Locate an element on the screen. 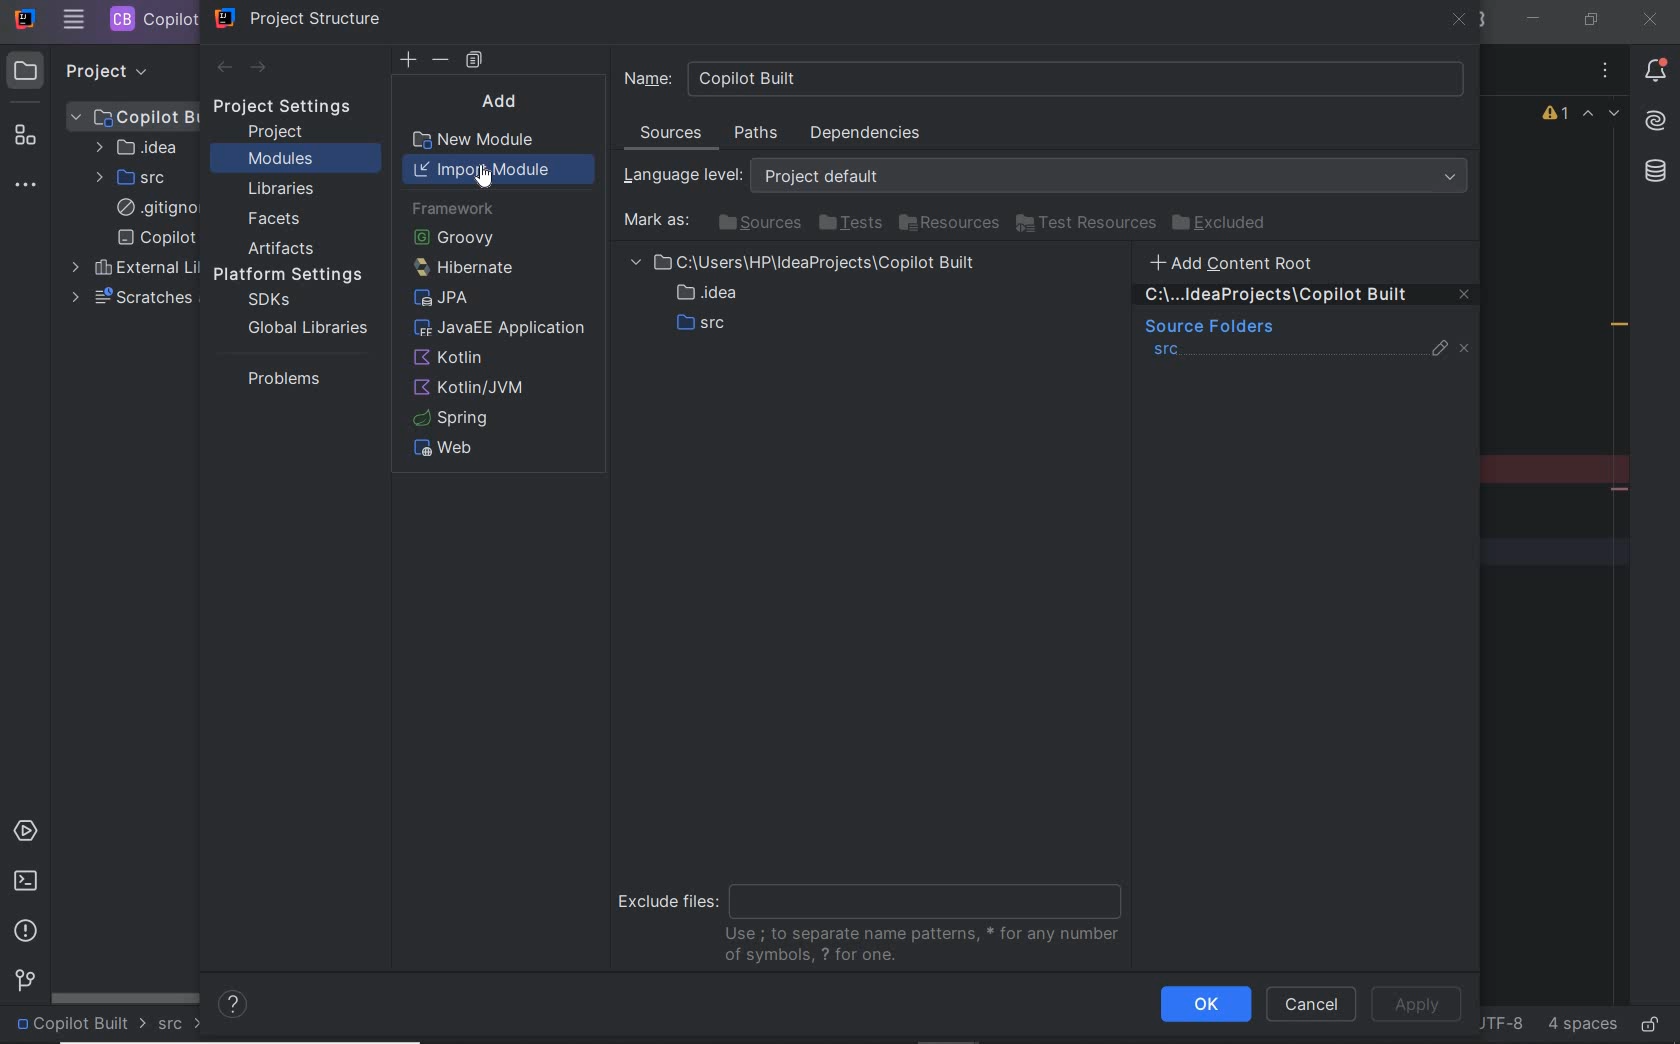 This screenshot has width=1680, height=1044. file encoding is located at coordinates (1499, 1022).